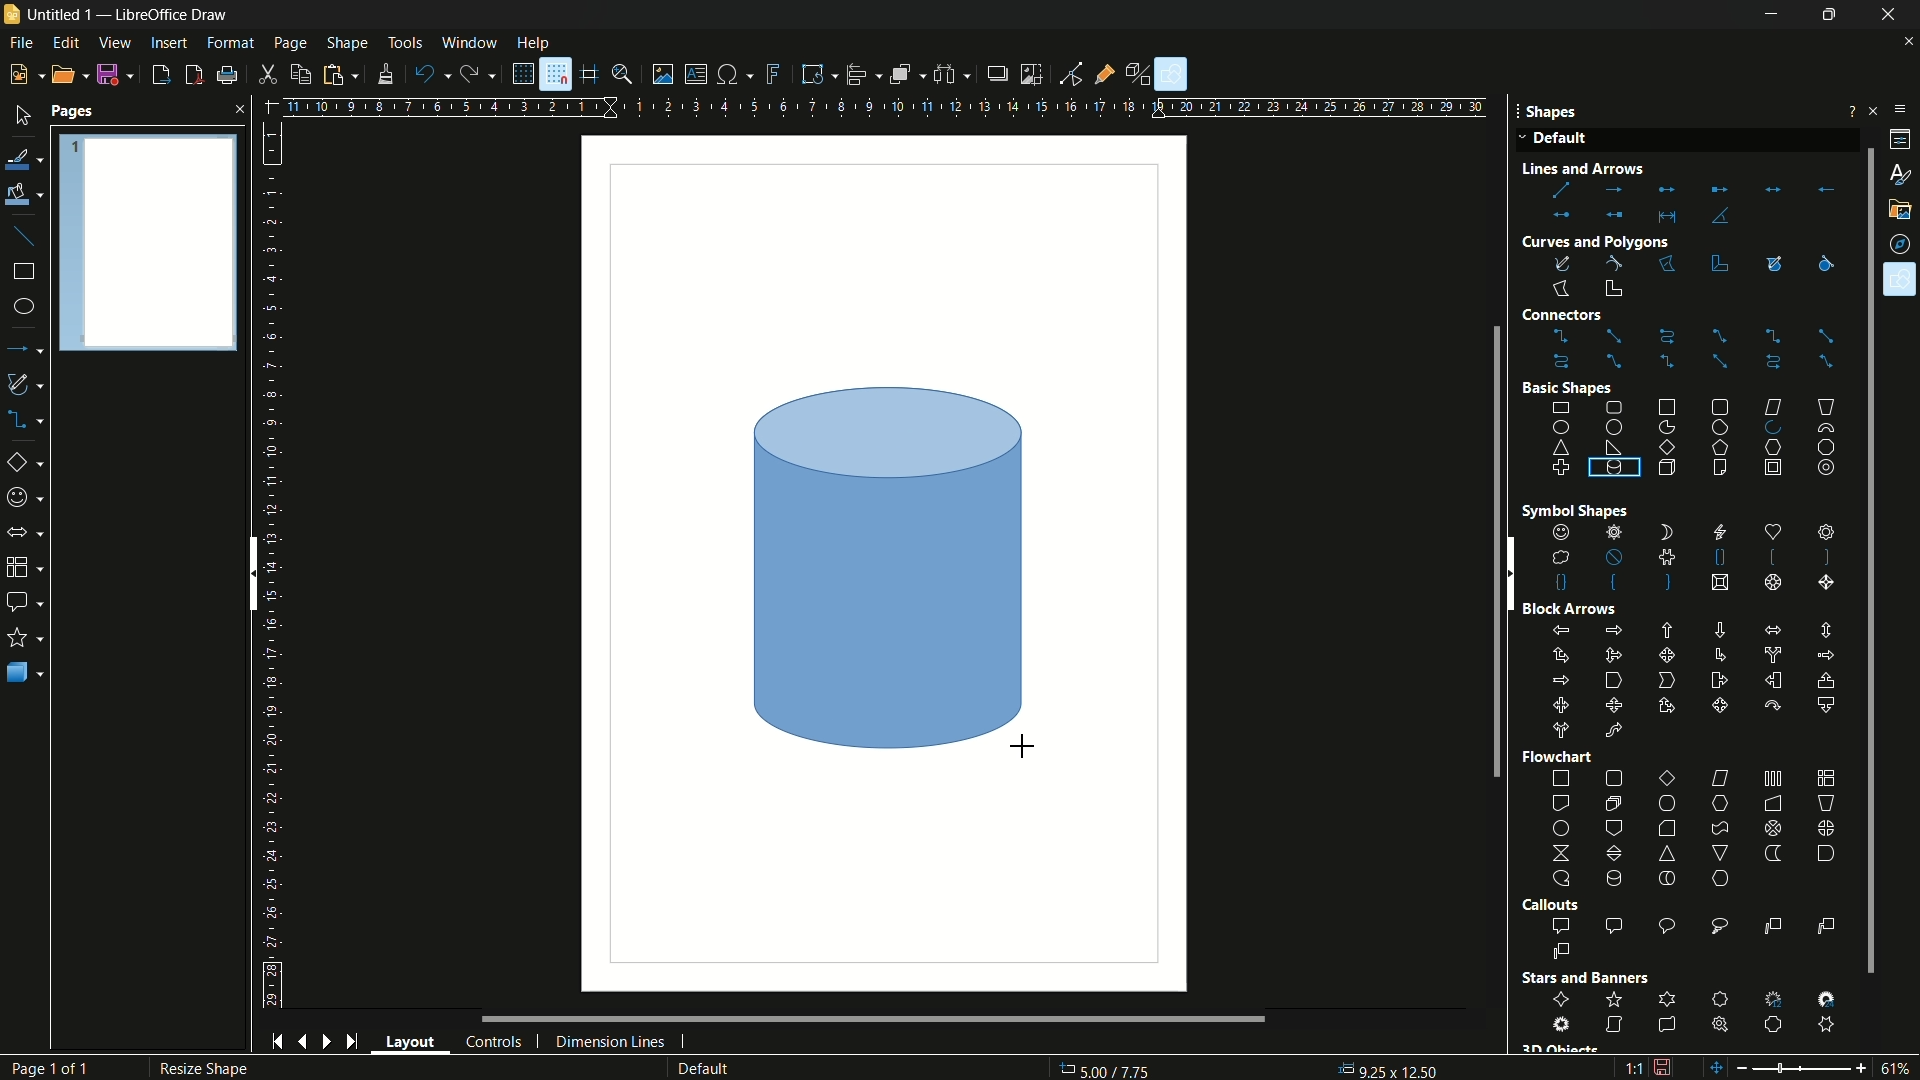 Image resolution: width=1920 pixels, height=1080 pixels. I want to click on select, so click(22, 115).